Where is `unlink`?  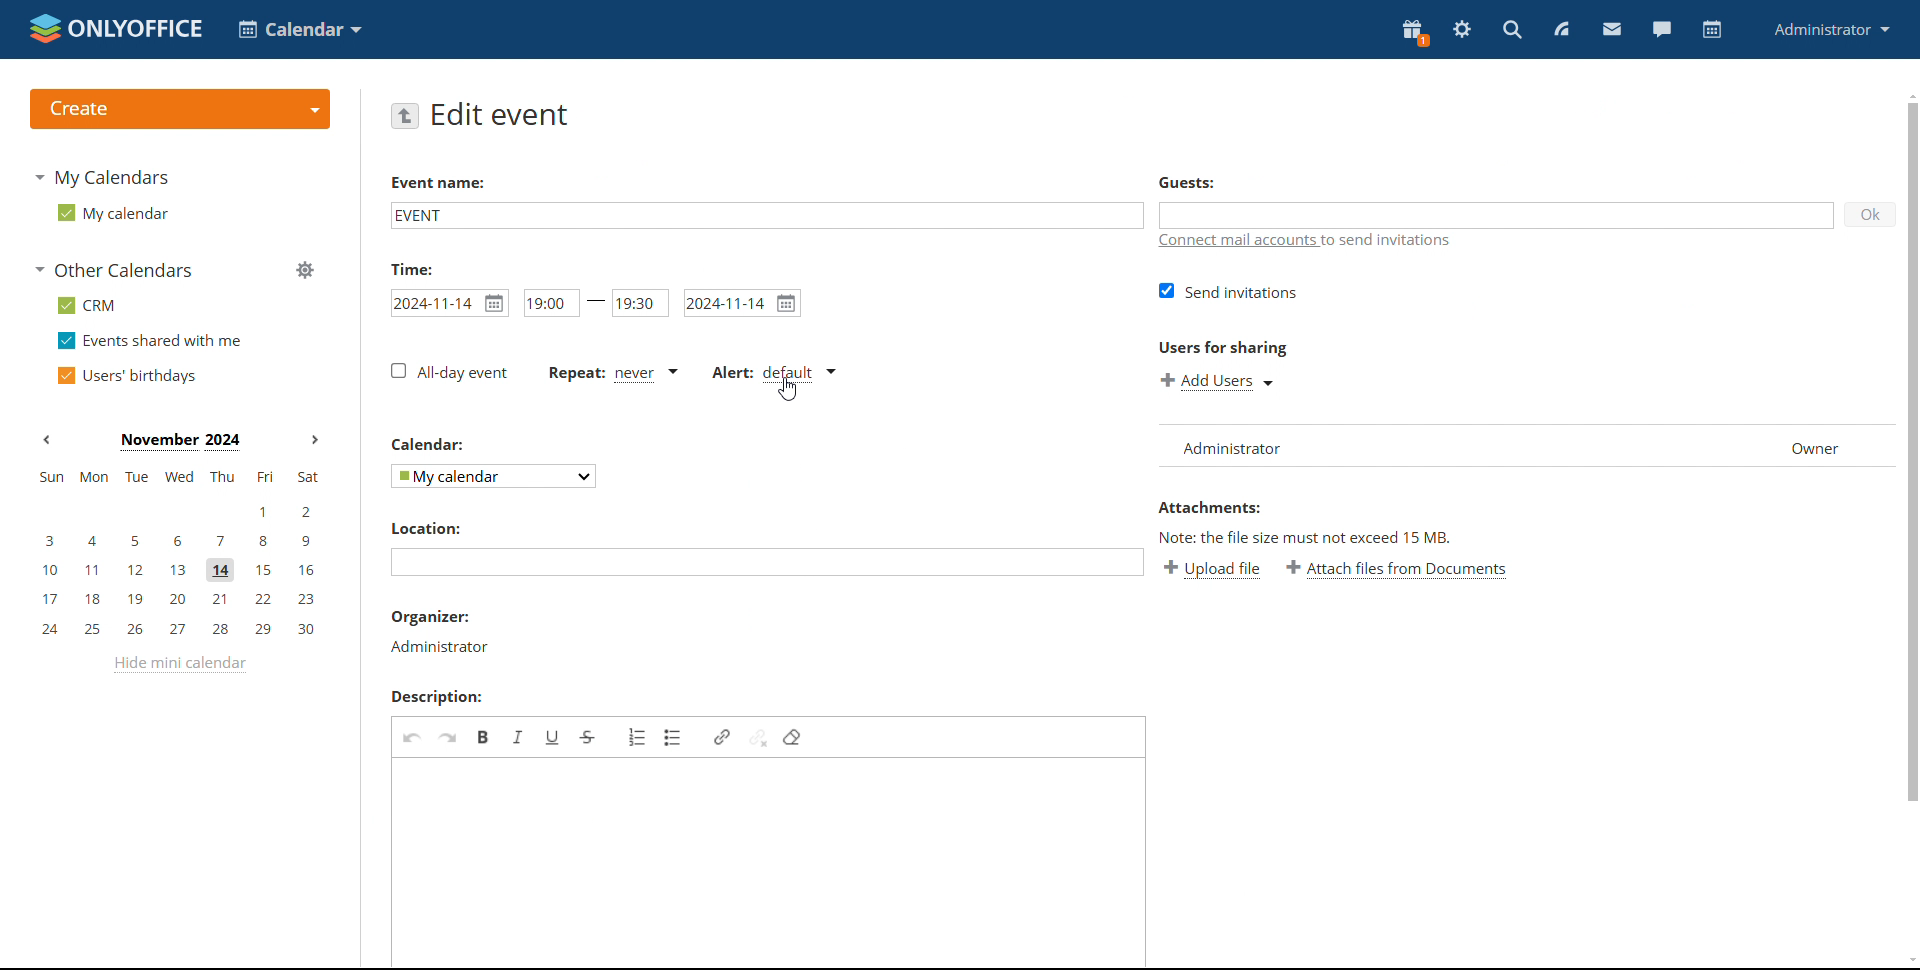
unlink is located at coordinates (757, 738).